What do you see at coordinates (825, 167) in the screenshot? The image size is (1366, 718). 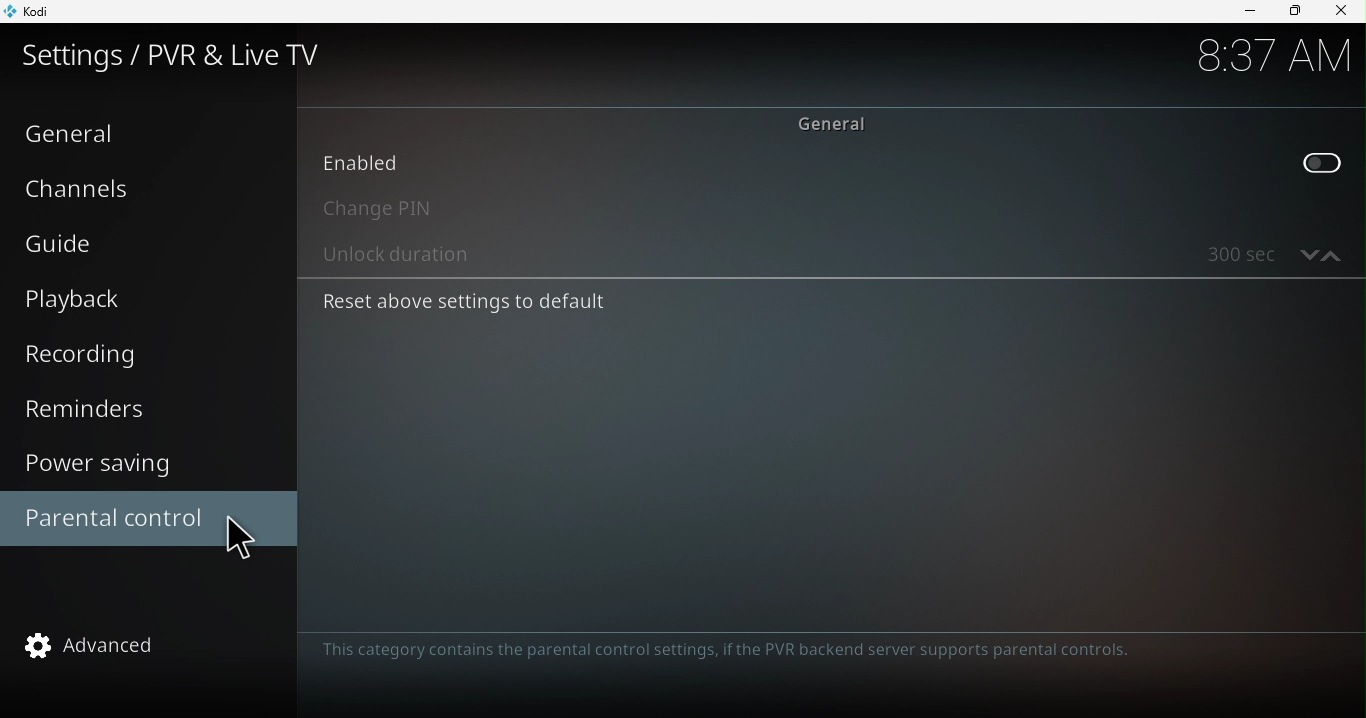 I see `Enable` at bounding box center [825, 167].